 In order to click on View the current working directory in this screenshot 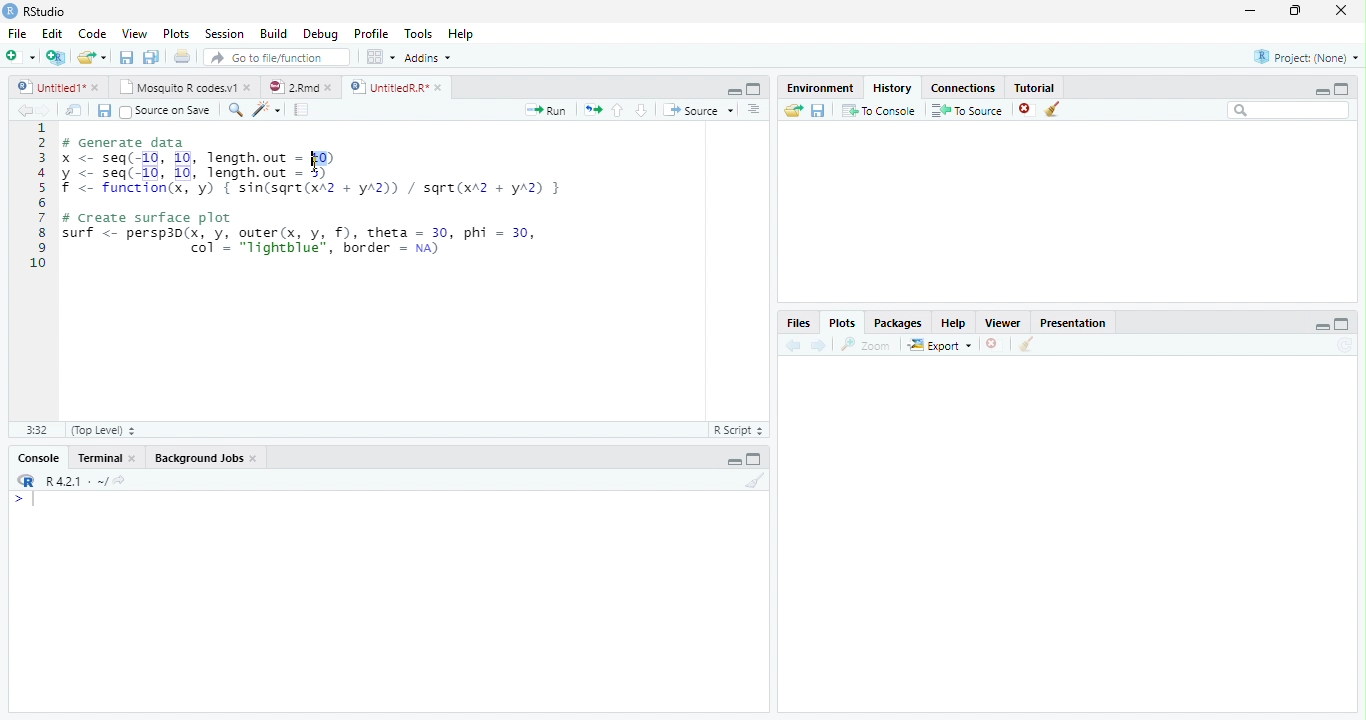, I will do `click(120, 478)`.